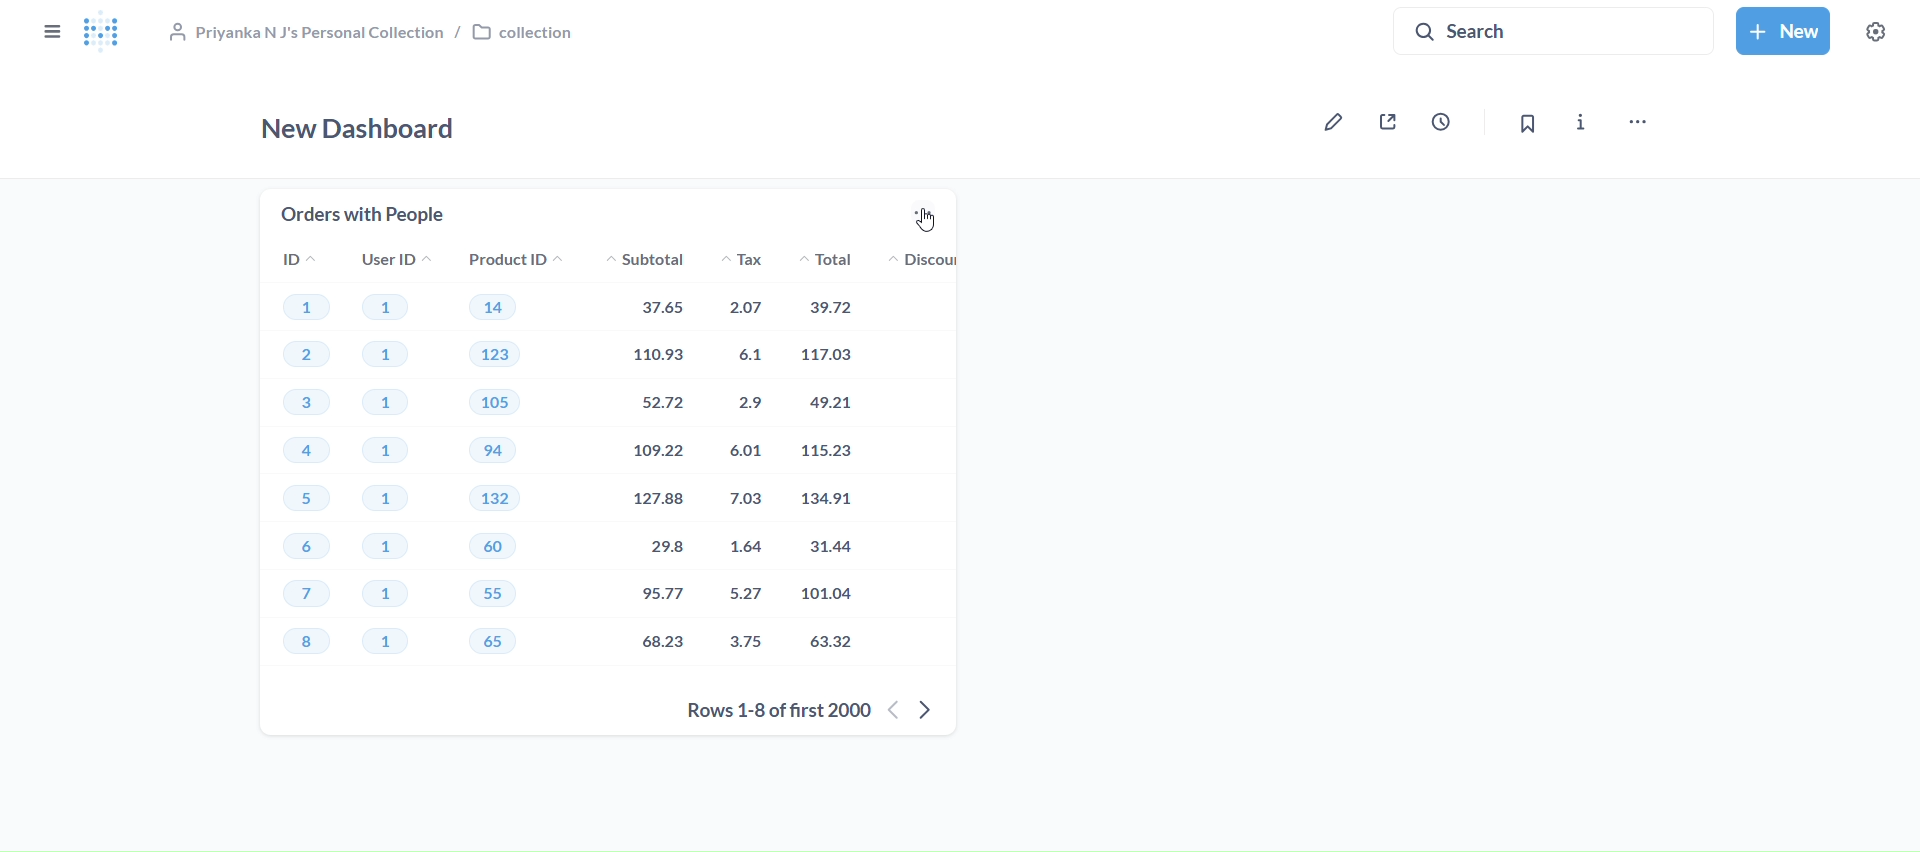 Image resolution: width=1920 pixels, height=852 pixels. I want to click on total, so click(846, 463).